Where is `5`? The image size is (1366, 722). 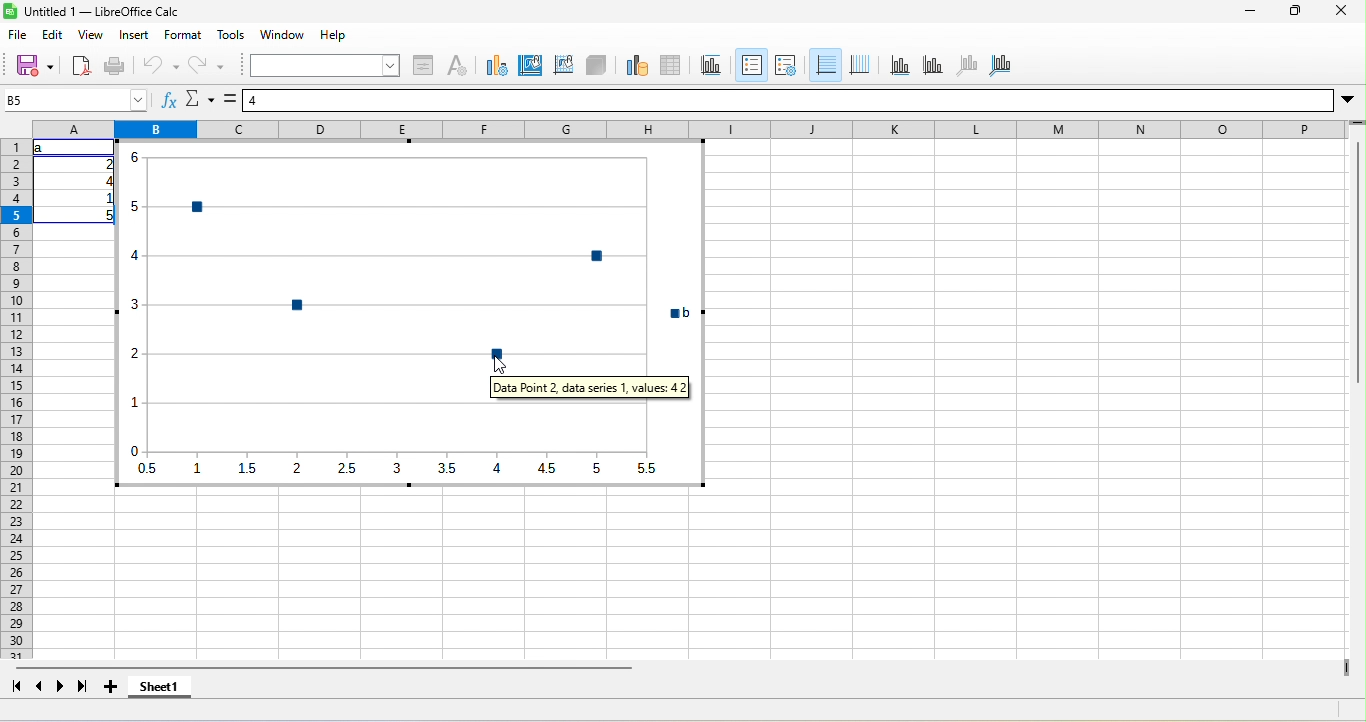 5 is located at coordinates (105, 216).